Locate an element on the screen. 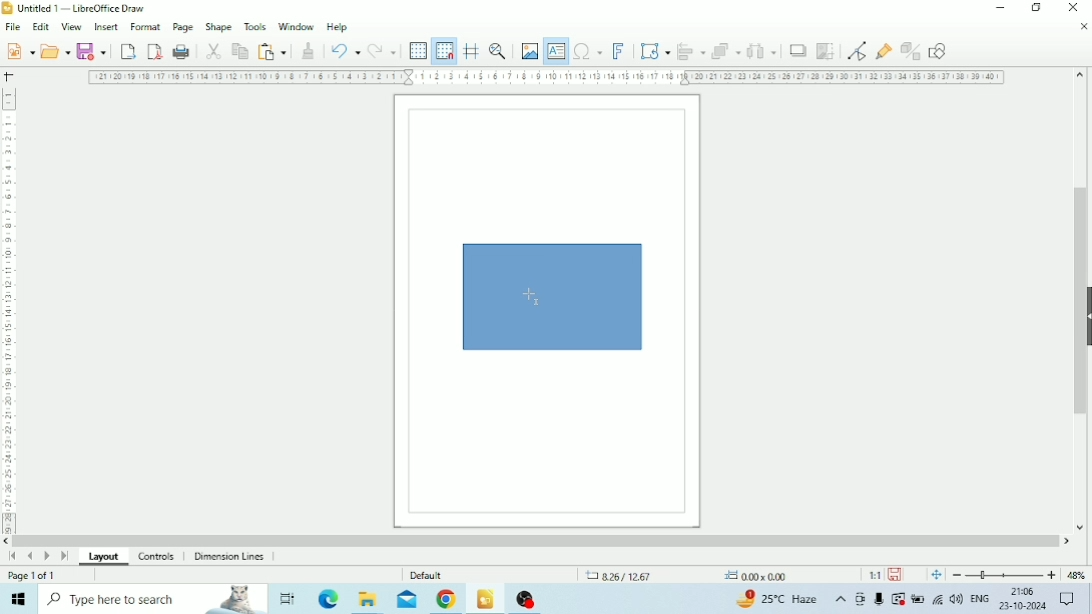  Close Document is located at coordinates (1083, 27).